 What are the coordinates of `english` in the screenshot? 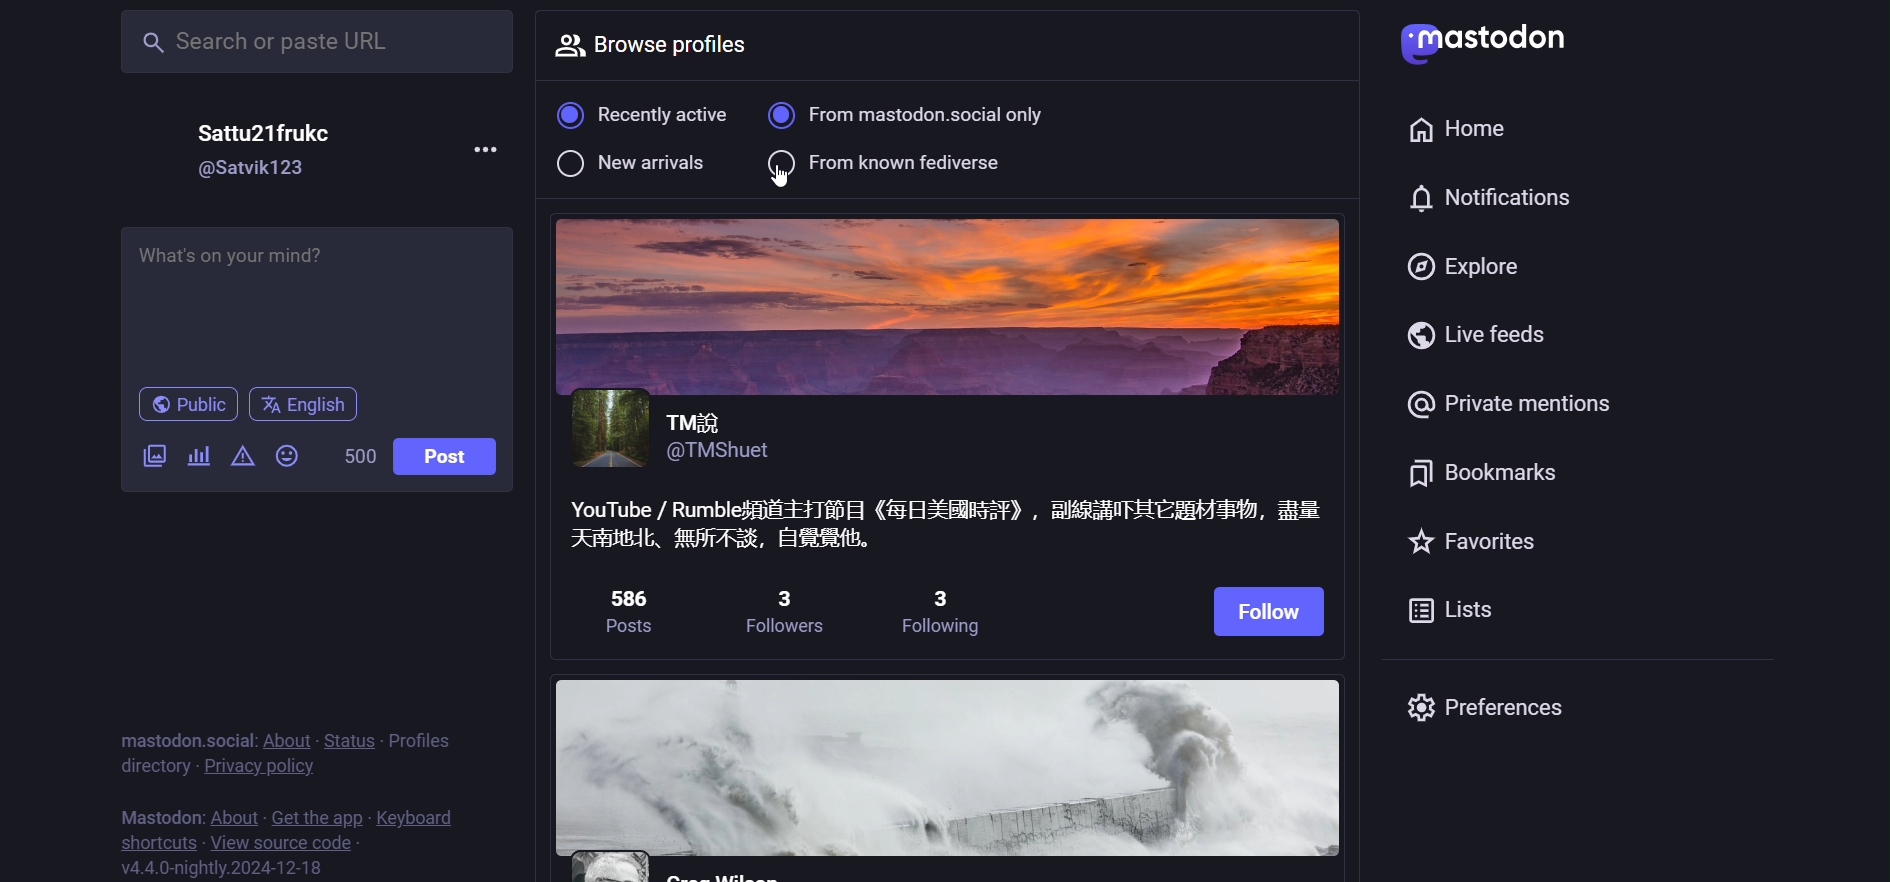 It's located at (312, 405).